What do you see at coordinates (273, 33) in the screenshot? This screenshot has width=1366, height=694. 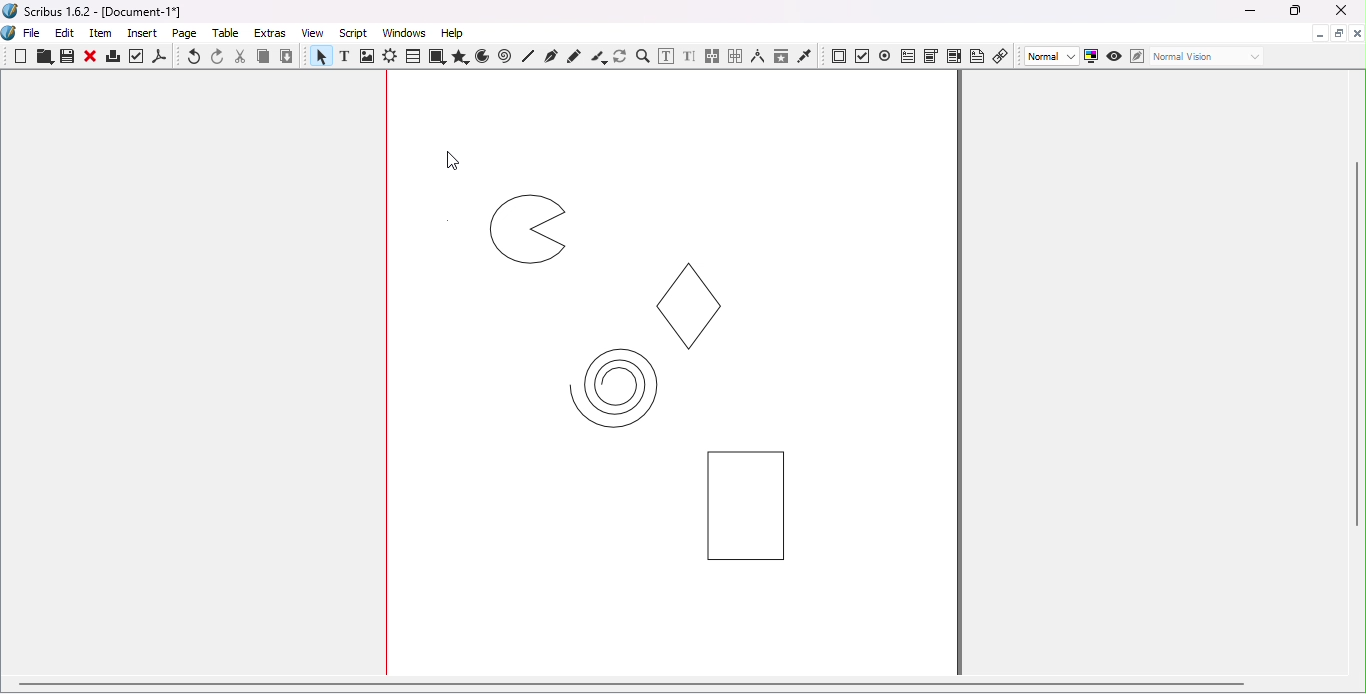 I see `Extras` at bounding box center [273, 33].